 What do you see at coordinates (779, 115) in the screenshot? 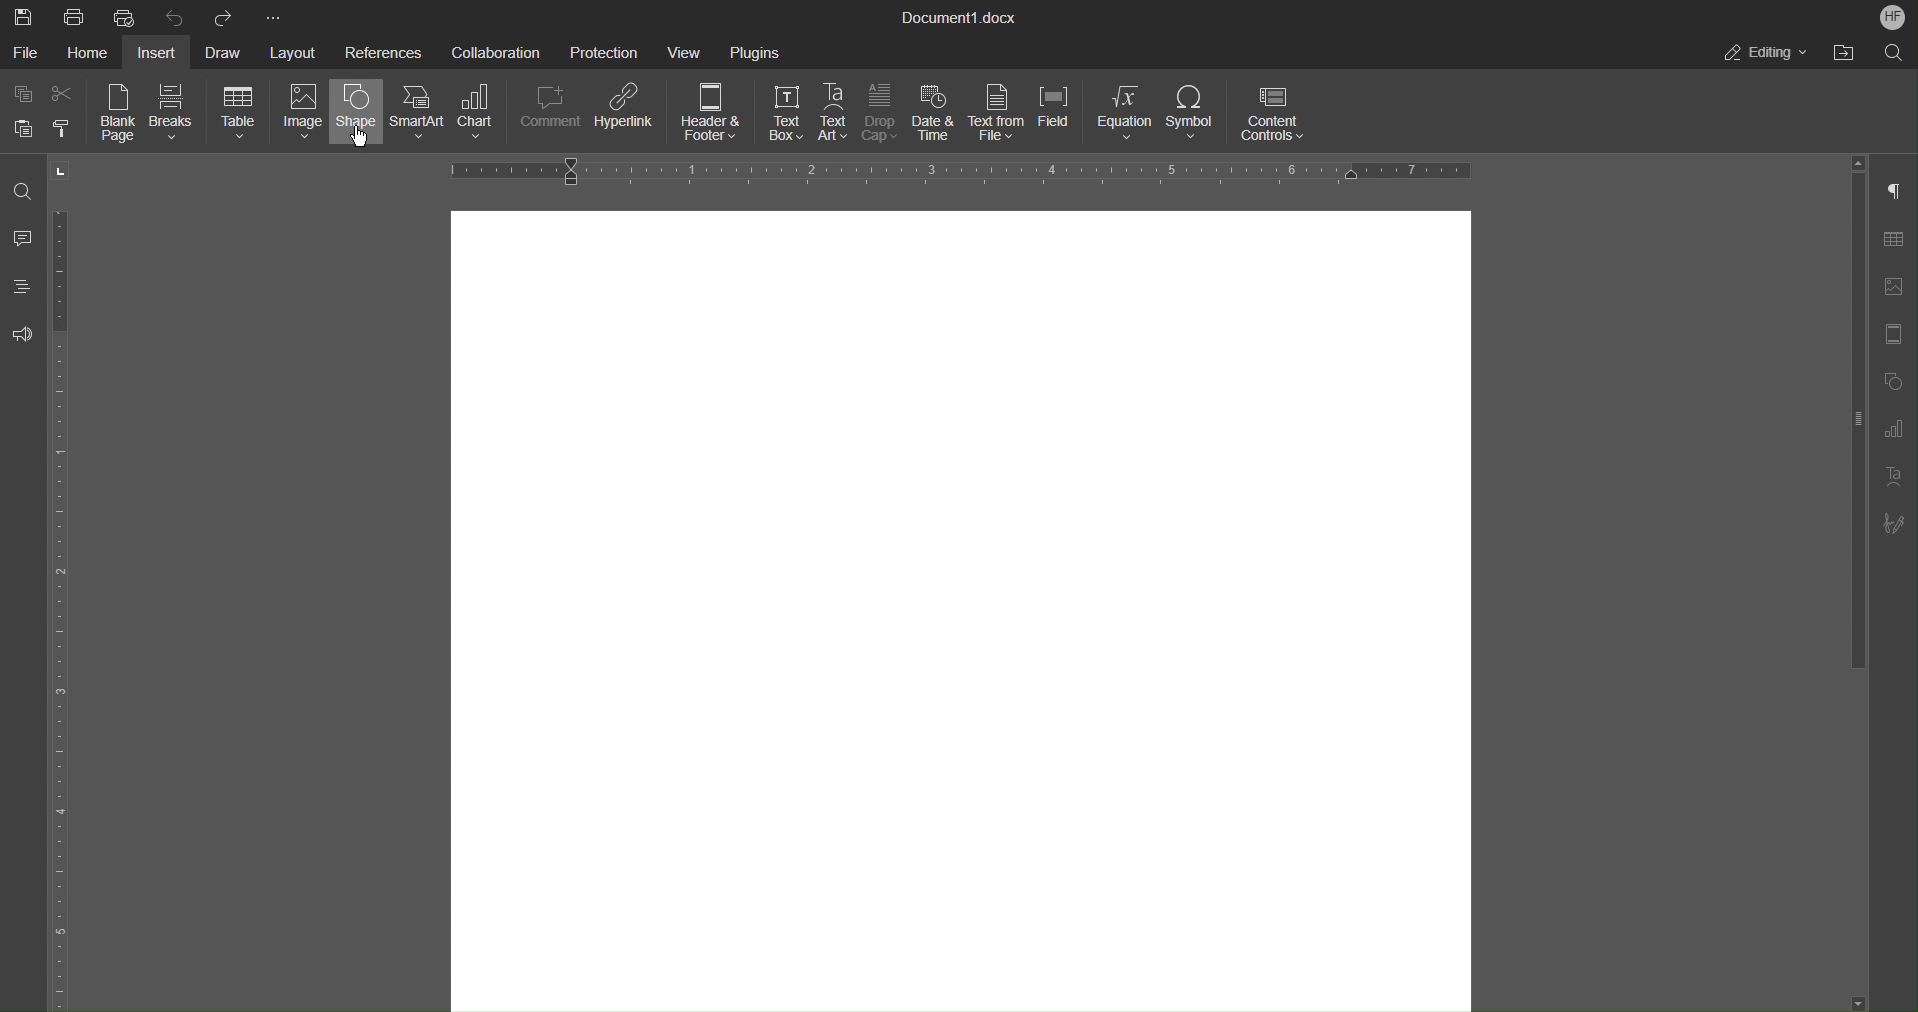
I see `Text Box` at bounding box center [779, 115].